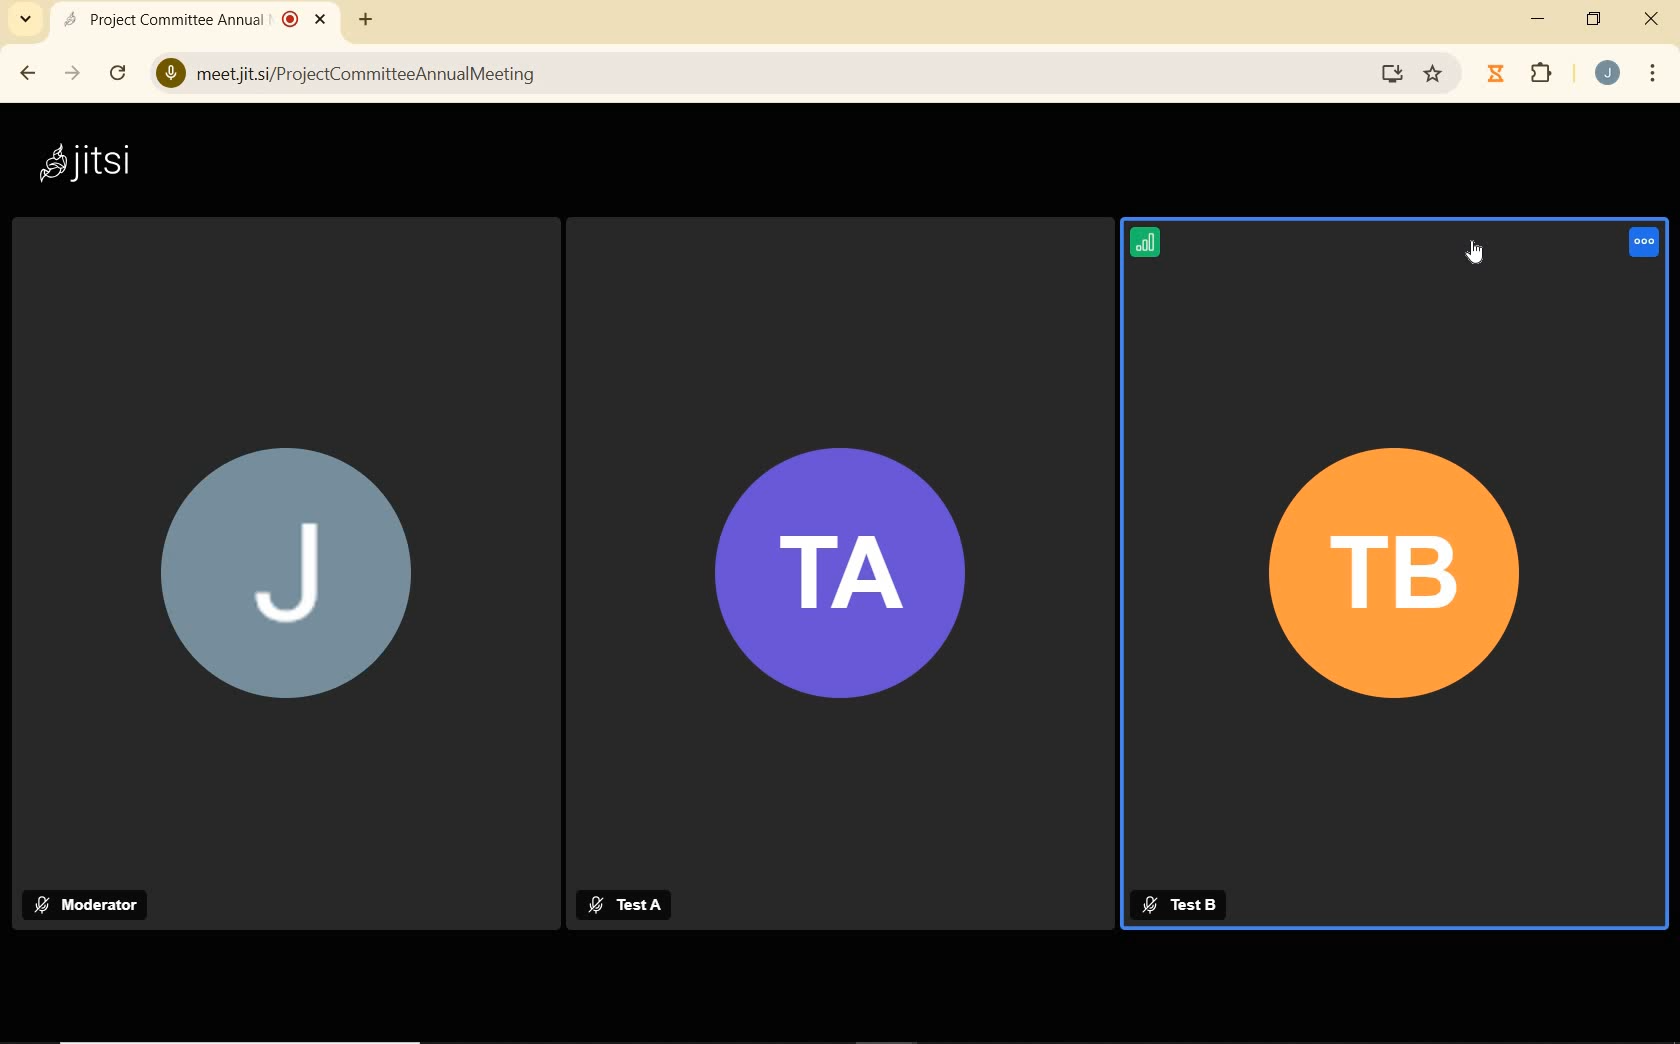 The width and height of the screenshot is (1680, 1044). What do you see at coordinates (91, 163) in the screenshot?
I see `Jitsi` at bounding box center [91, 163].